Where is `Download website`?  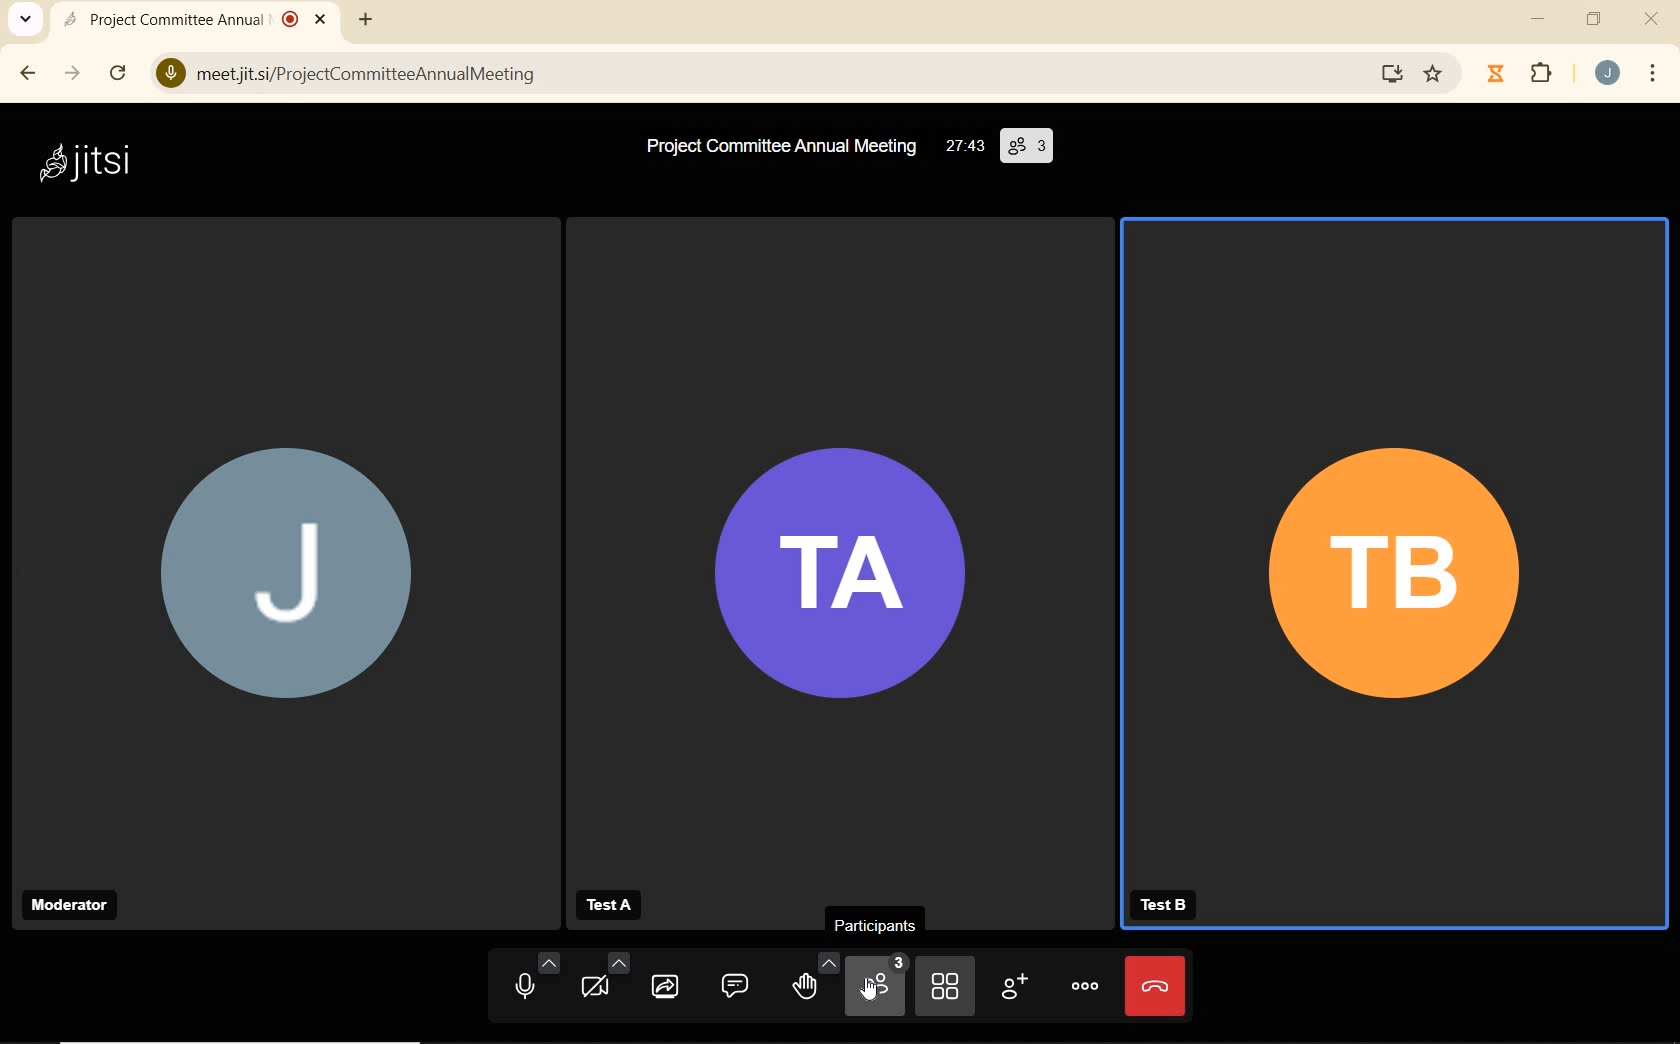
Download website is located at coordinates (1389, 75).